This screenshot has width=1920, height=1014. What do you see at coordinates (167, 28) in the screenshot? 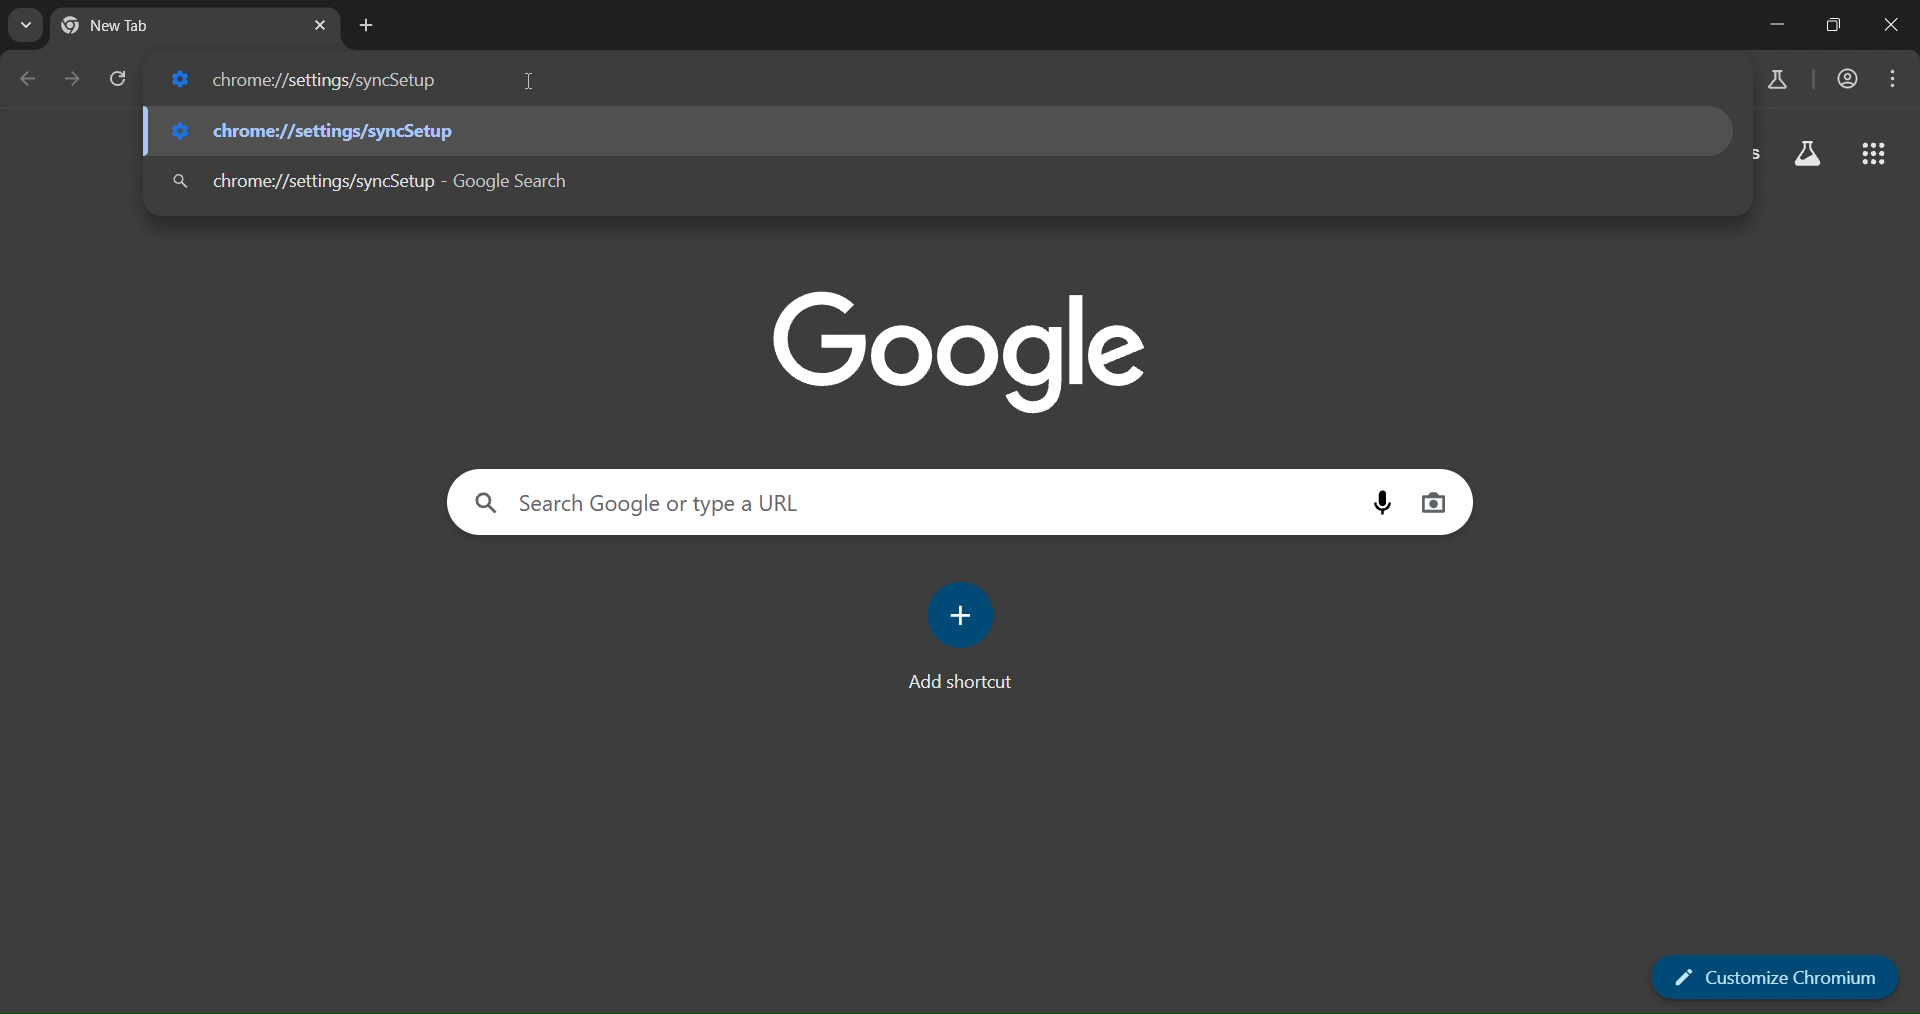
I see `current tab` at bounding box center [167, 28].